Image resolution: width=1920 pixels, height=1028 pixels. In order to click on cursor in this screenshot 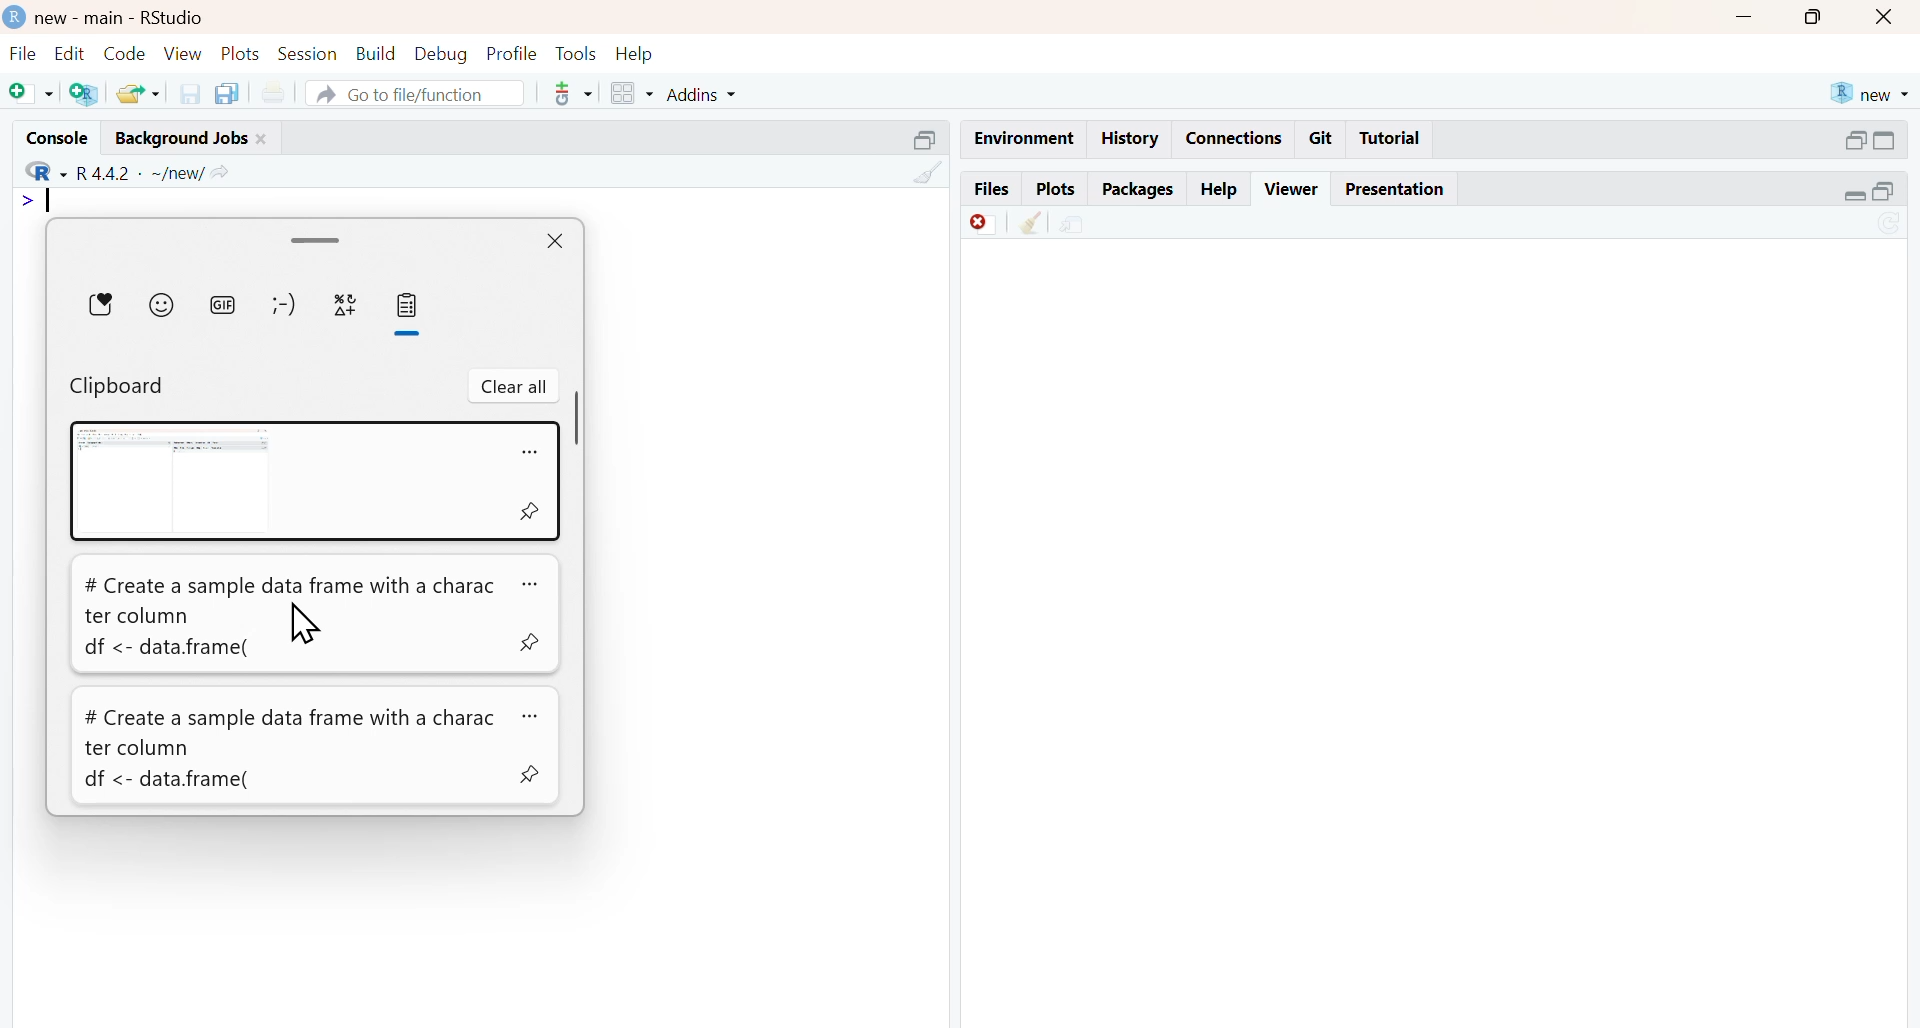, I will do `click(306, 626)`.